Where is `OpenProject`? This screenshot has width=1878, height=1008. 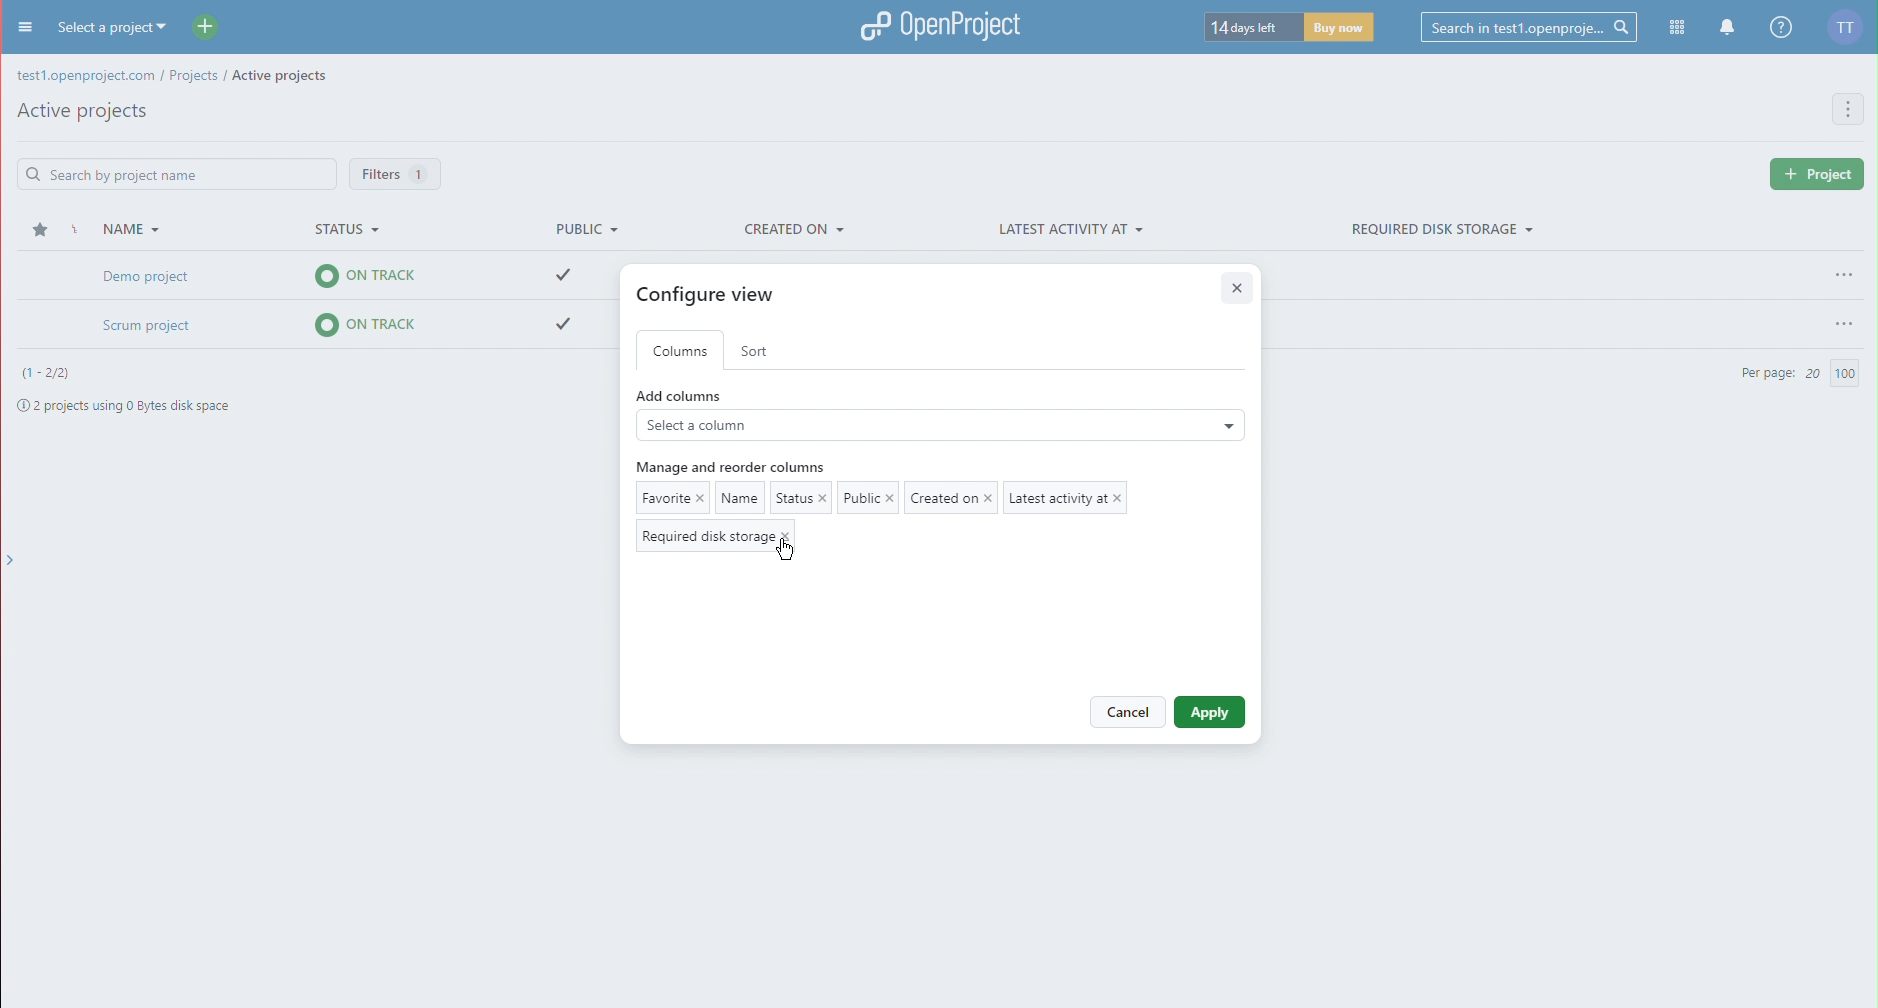 OpenProject is located at coordinates (939, 25).